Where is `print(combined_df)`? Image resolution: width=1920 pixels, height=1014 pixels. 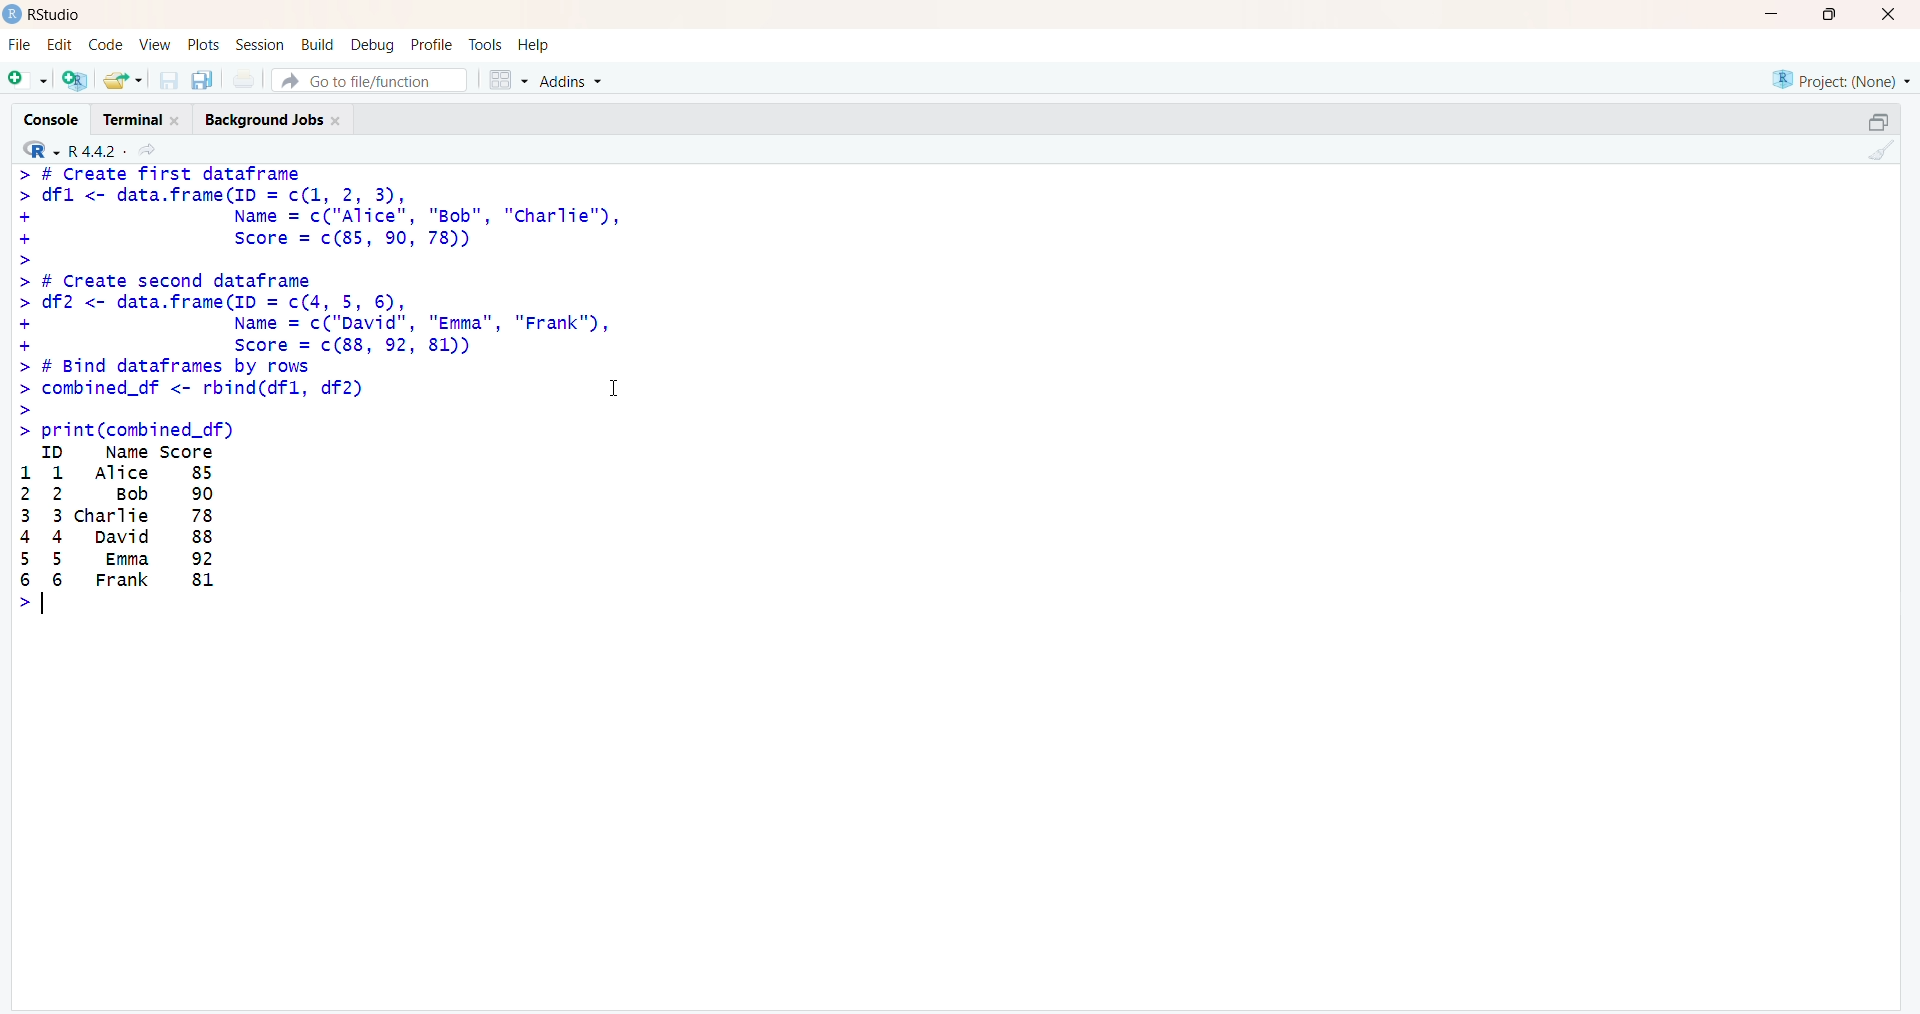
print(combined_df) is located at coordinates (124, 430).